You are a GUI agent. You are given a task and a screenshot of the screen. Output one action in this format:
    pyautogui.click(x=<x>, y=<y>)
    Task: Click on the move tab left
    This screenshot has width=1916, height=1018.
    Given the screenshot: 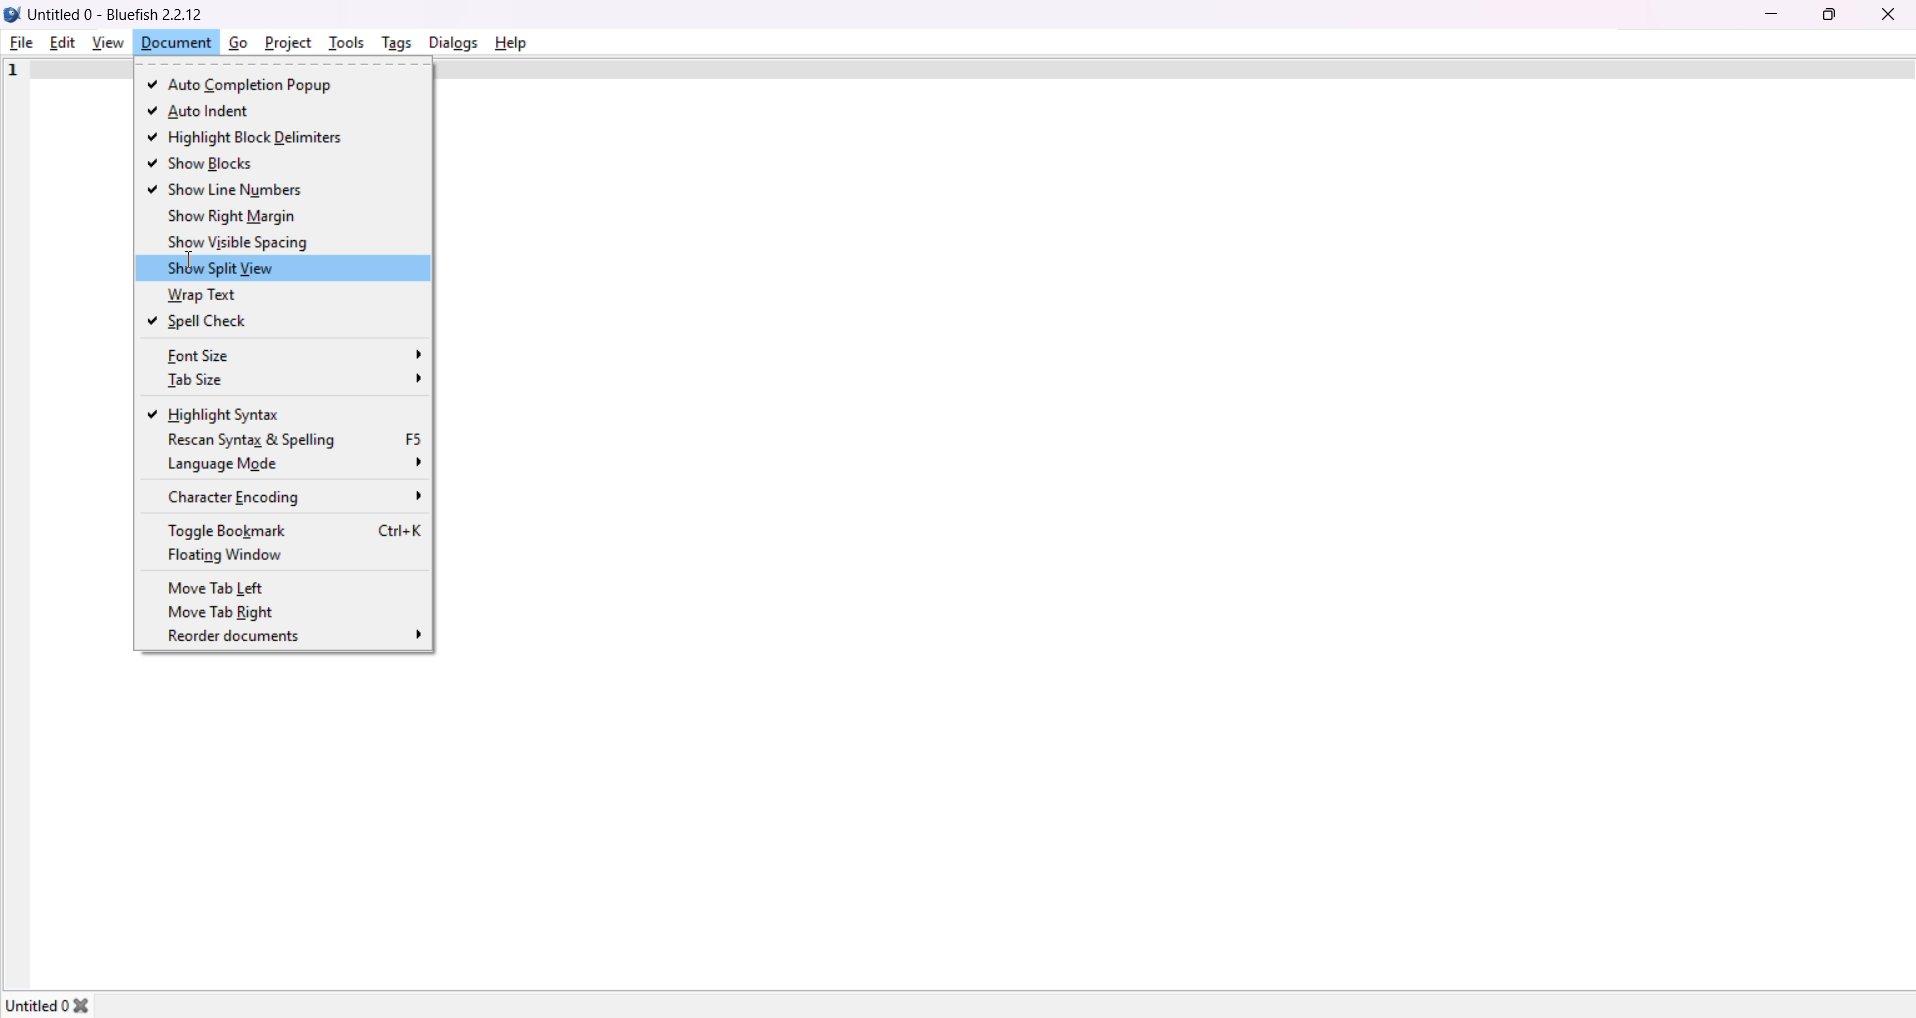 What is the action you would take?
    pyautogui.click(x=223, y=586)
    